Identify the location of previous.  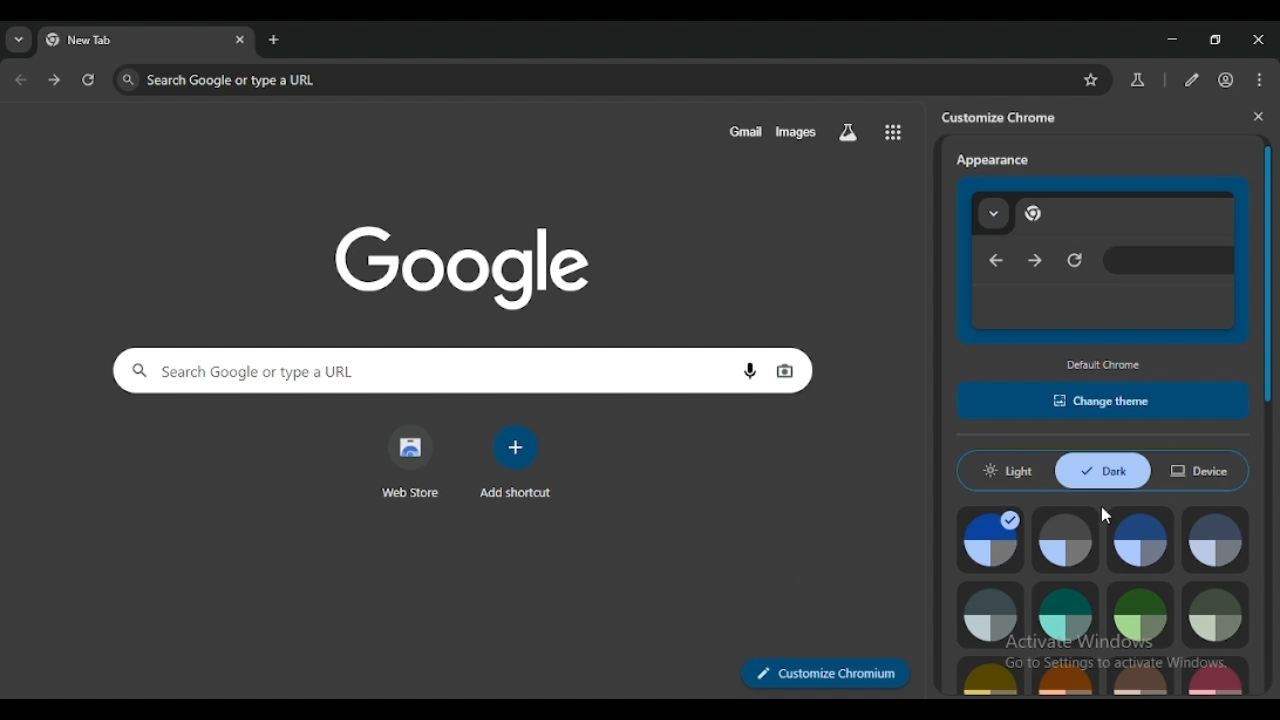
(1000, 262).